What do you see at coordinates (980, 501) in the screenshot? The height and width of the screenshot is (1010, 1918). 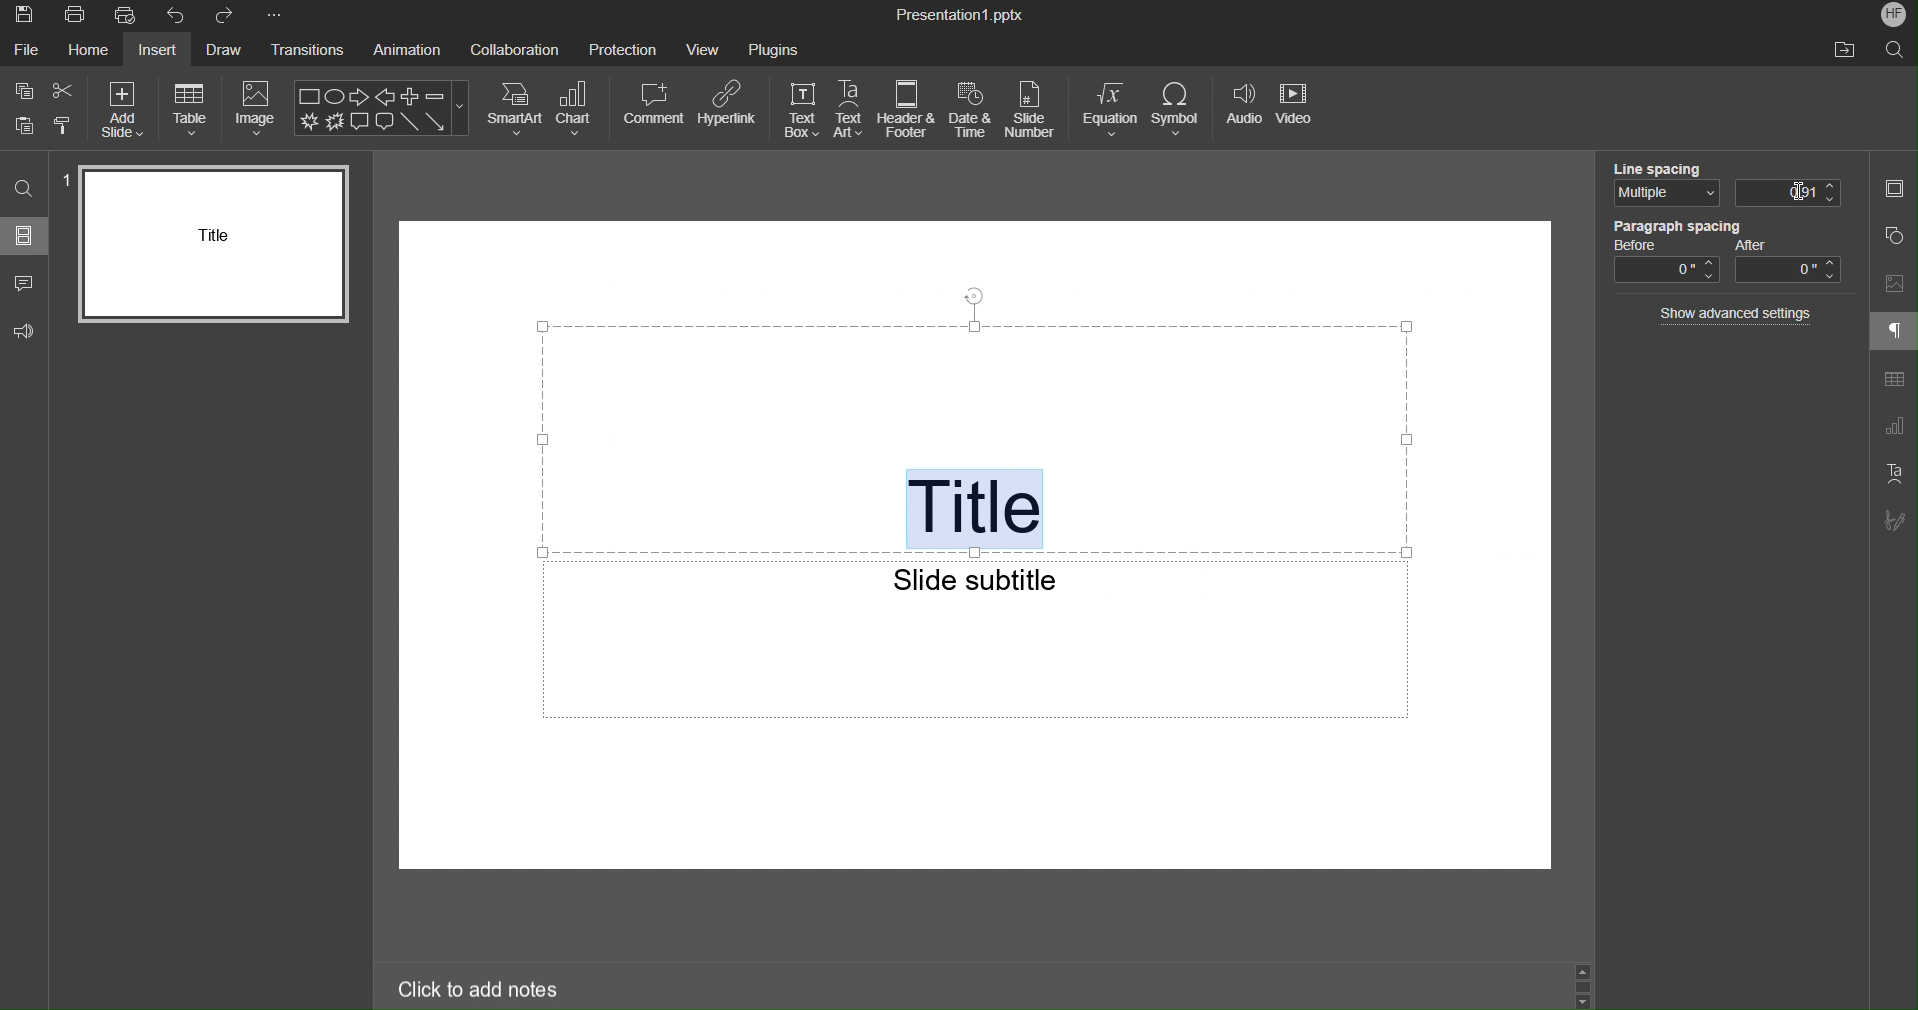 I see `Title` at bounding box center [980, 501].